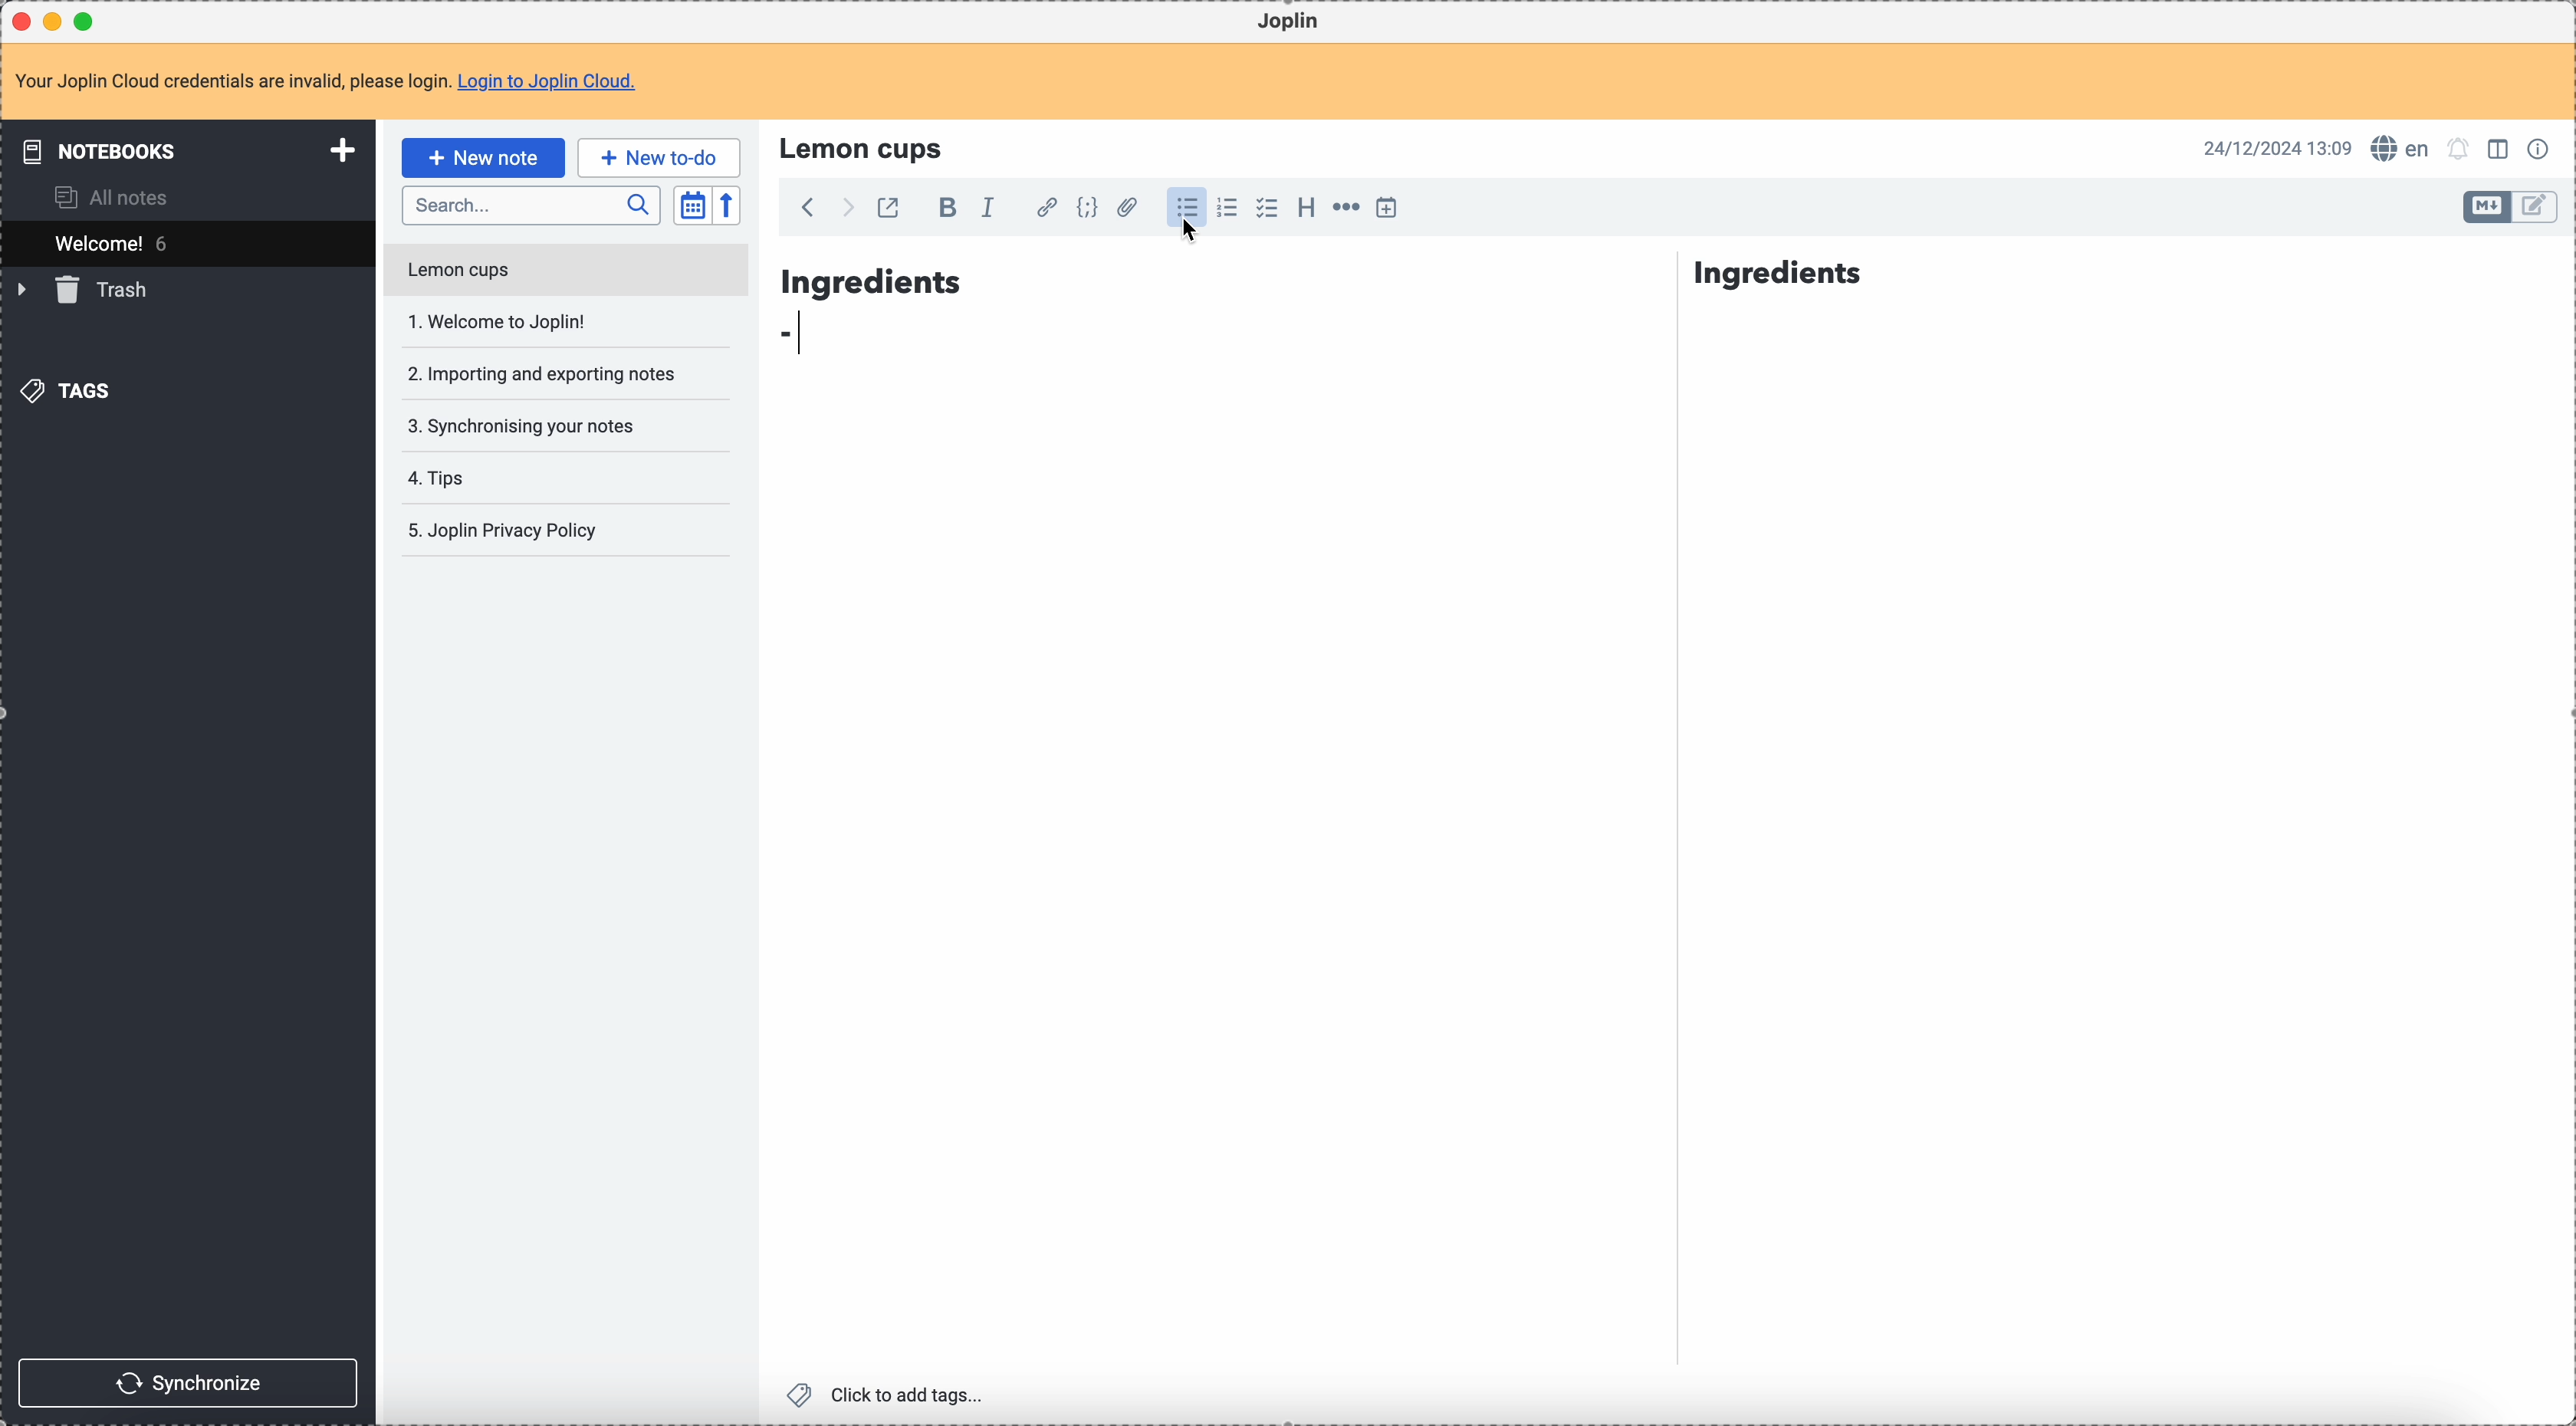 This screenshot has height=1426, width=2576. Describe the element at coordinates (2278, 147) in the screenshot. I see `date and hour` at that location.